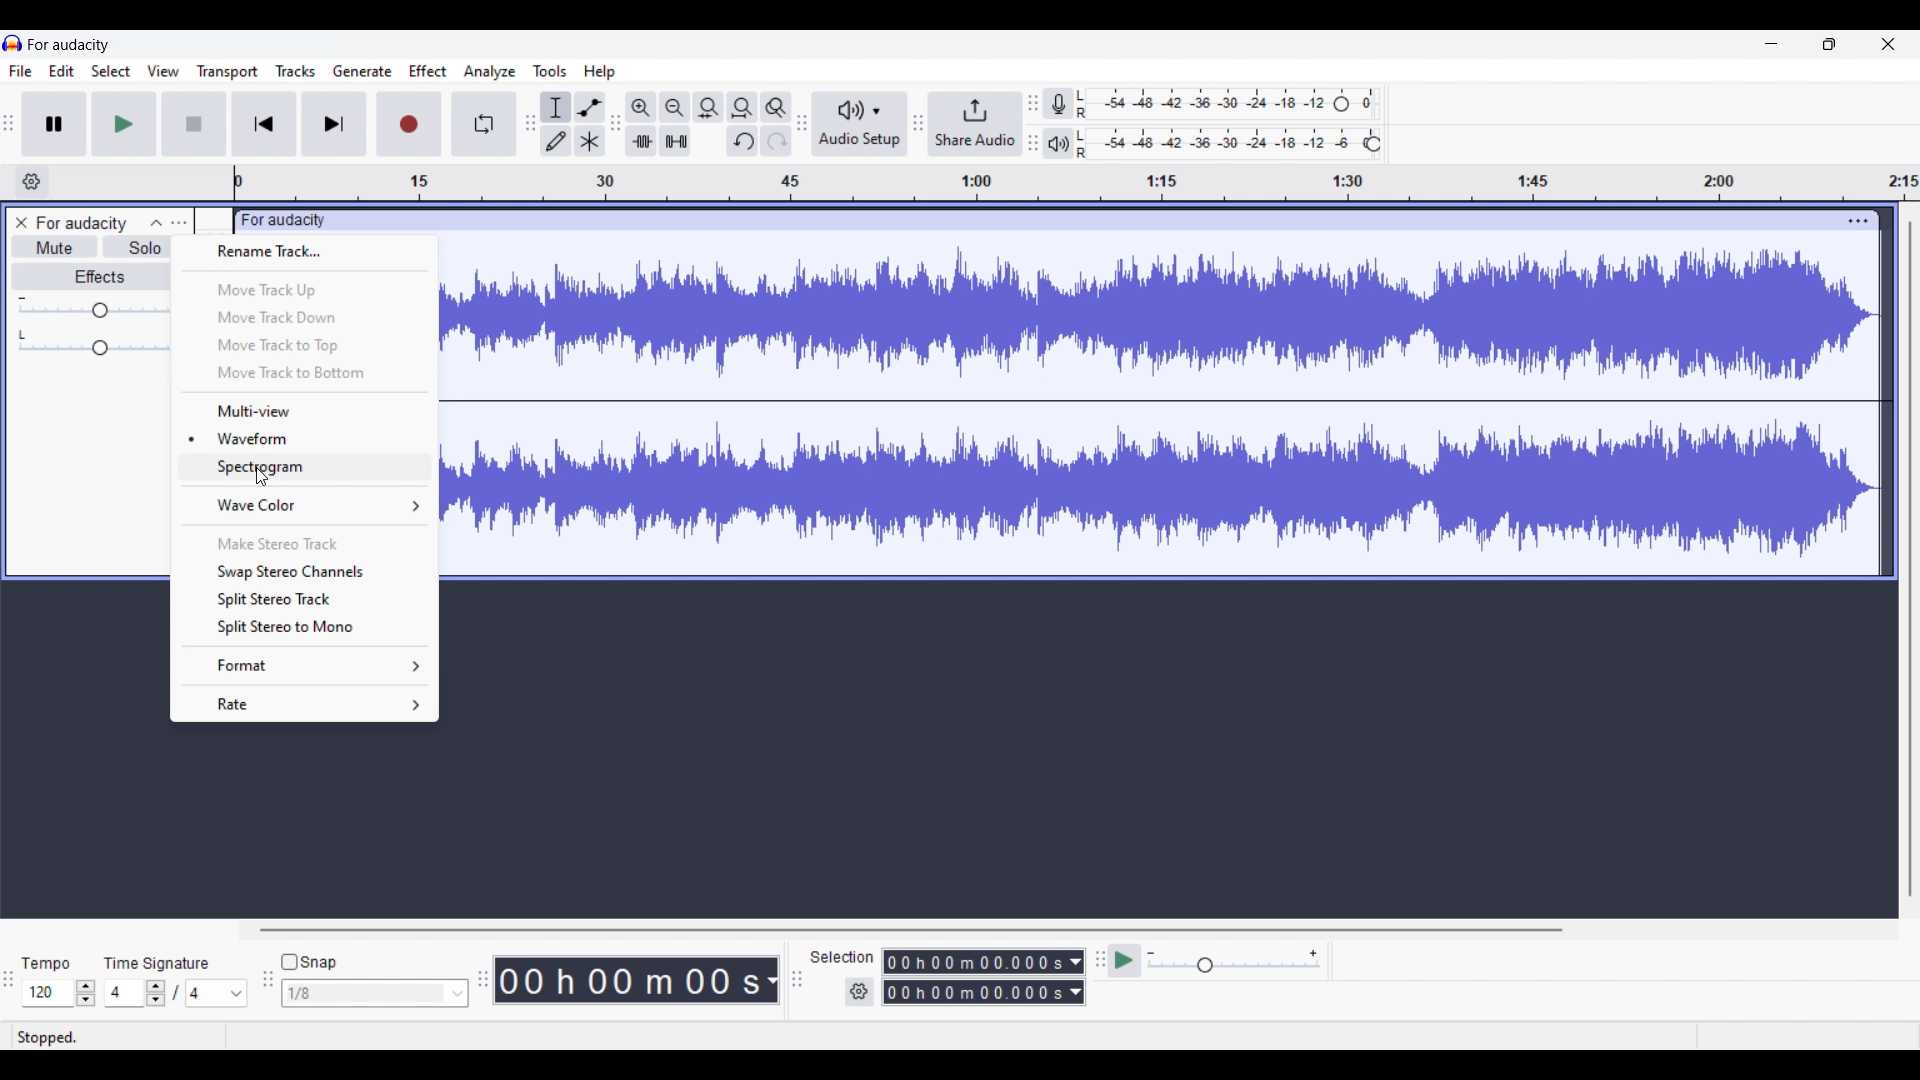 This screenshot has height=1080, width=1920. I want to click on Timeline options, so click(33, 182).